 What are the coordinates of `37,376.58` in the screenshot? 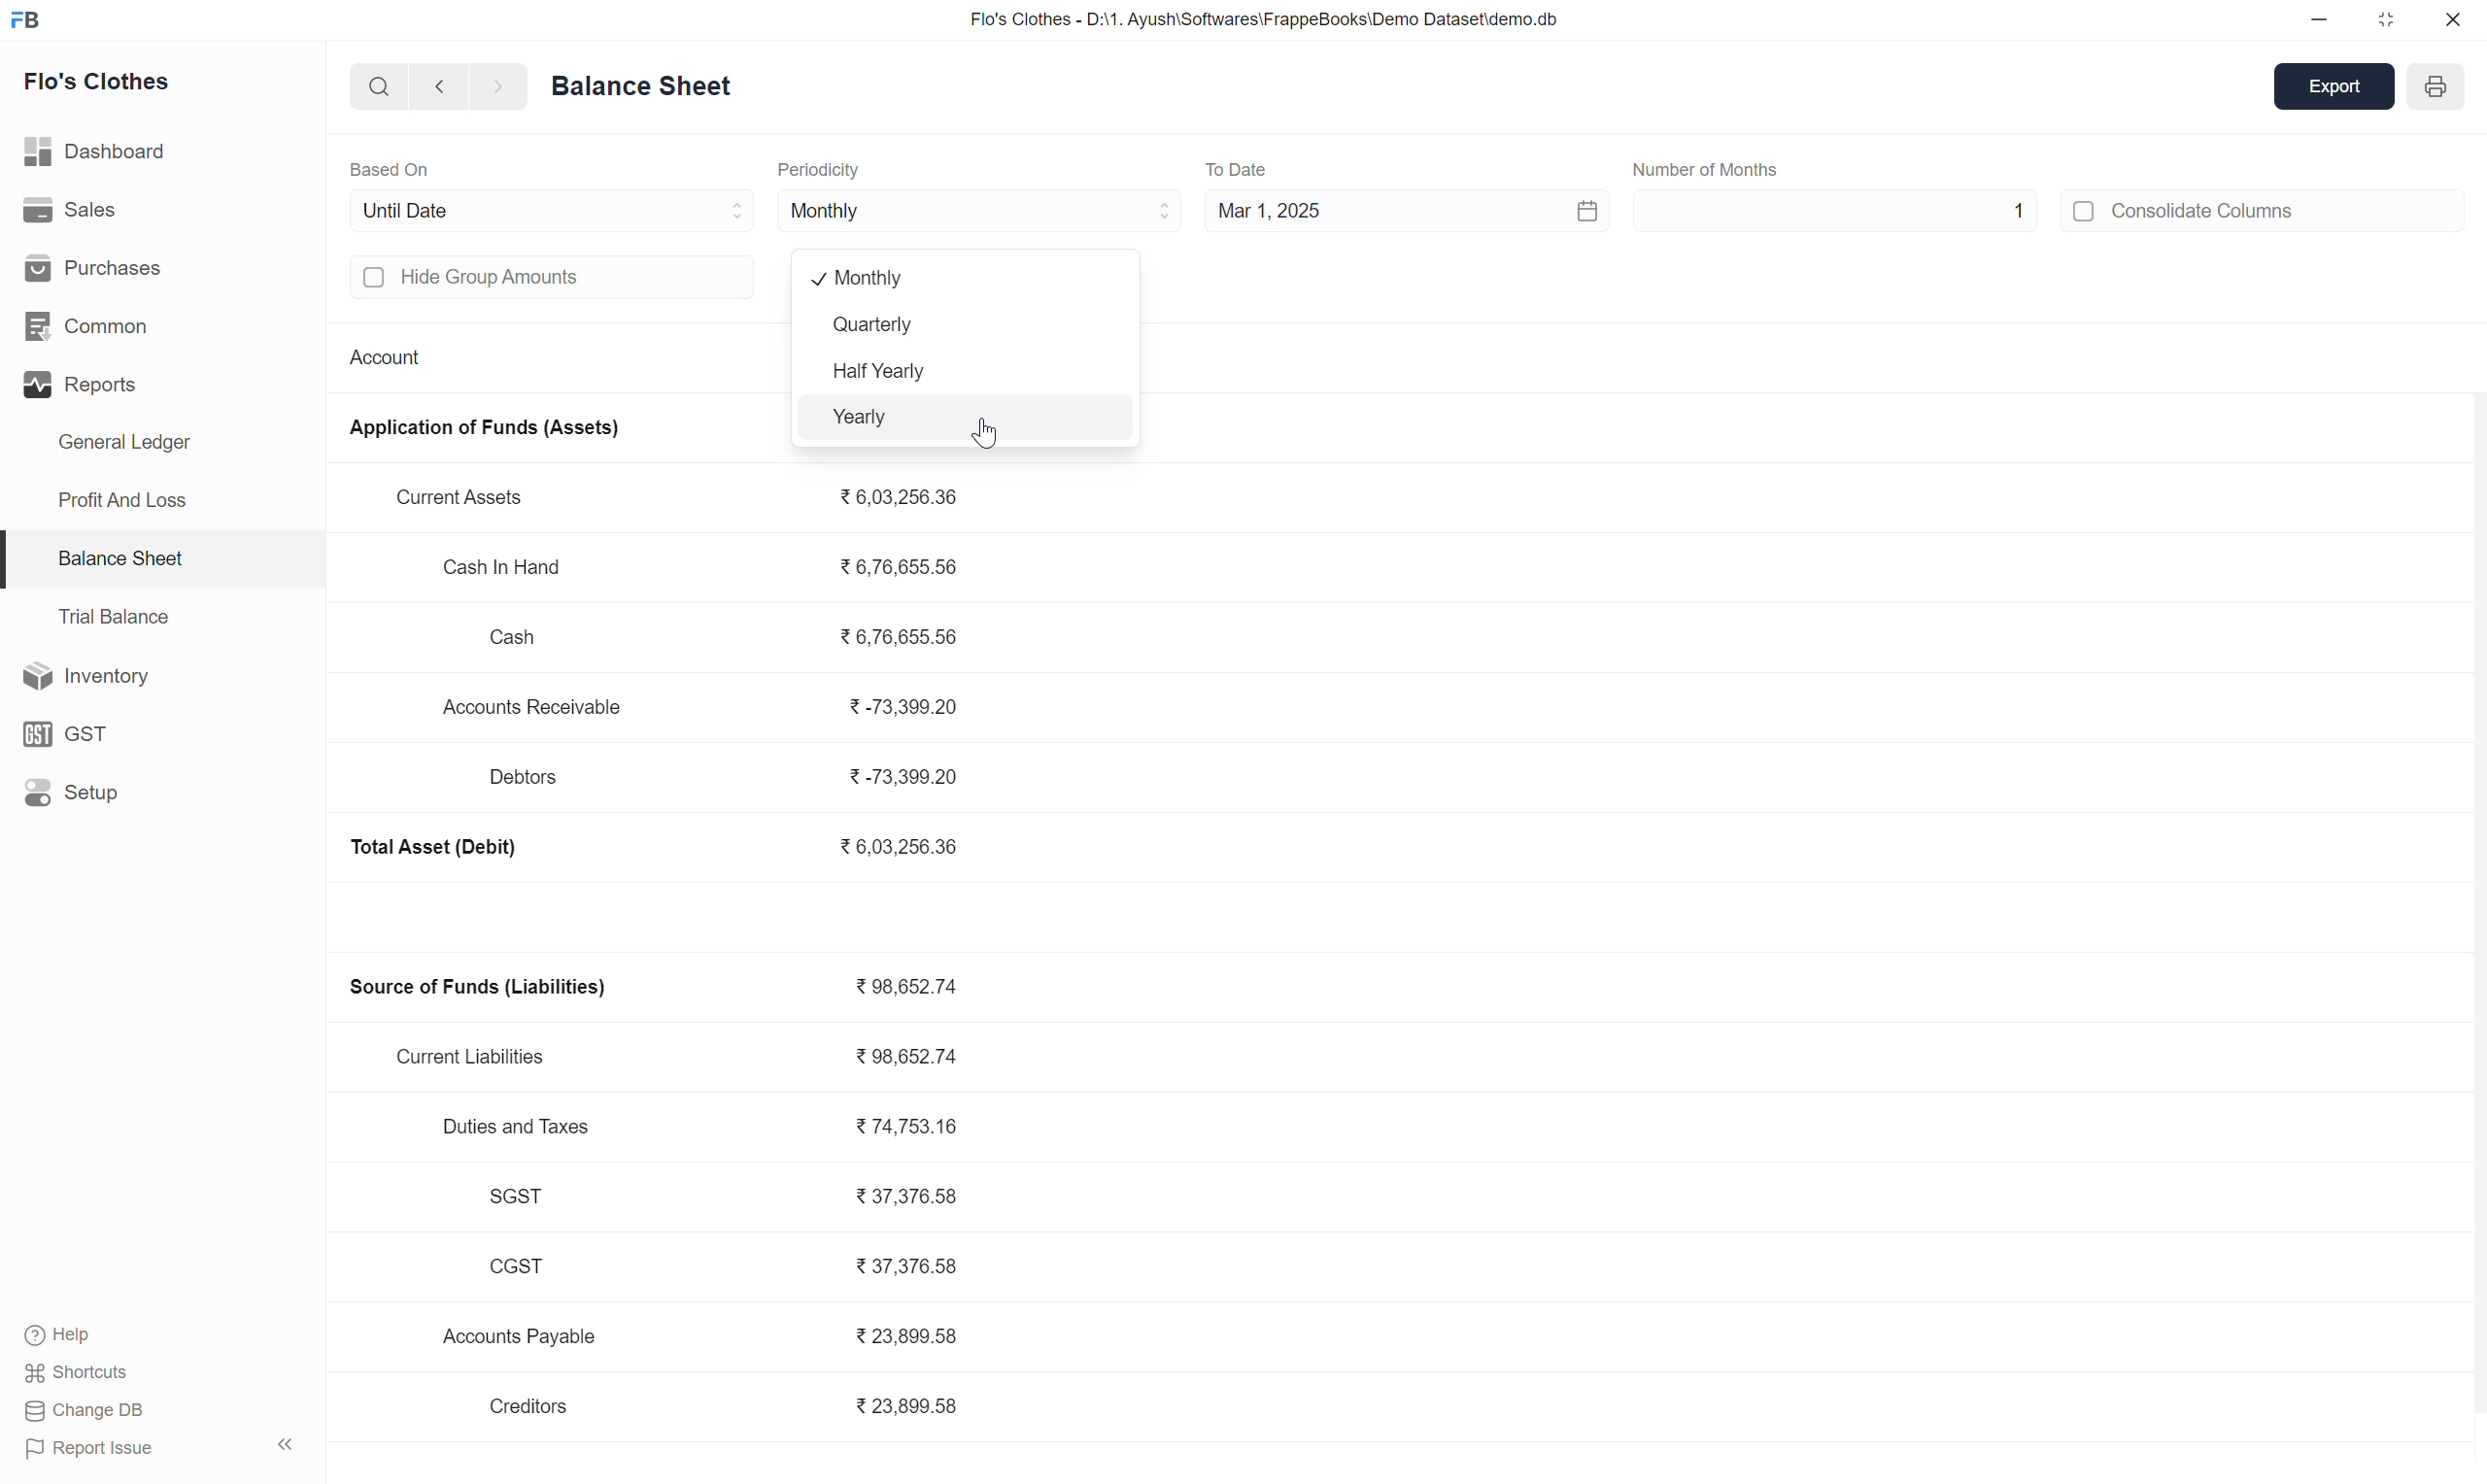 It's located at (910, 1197).